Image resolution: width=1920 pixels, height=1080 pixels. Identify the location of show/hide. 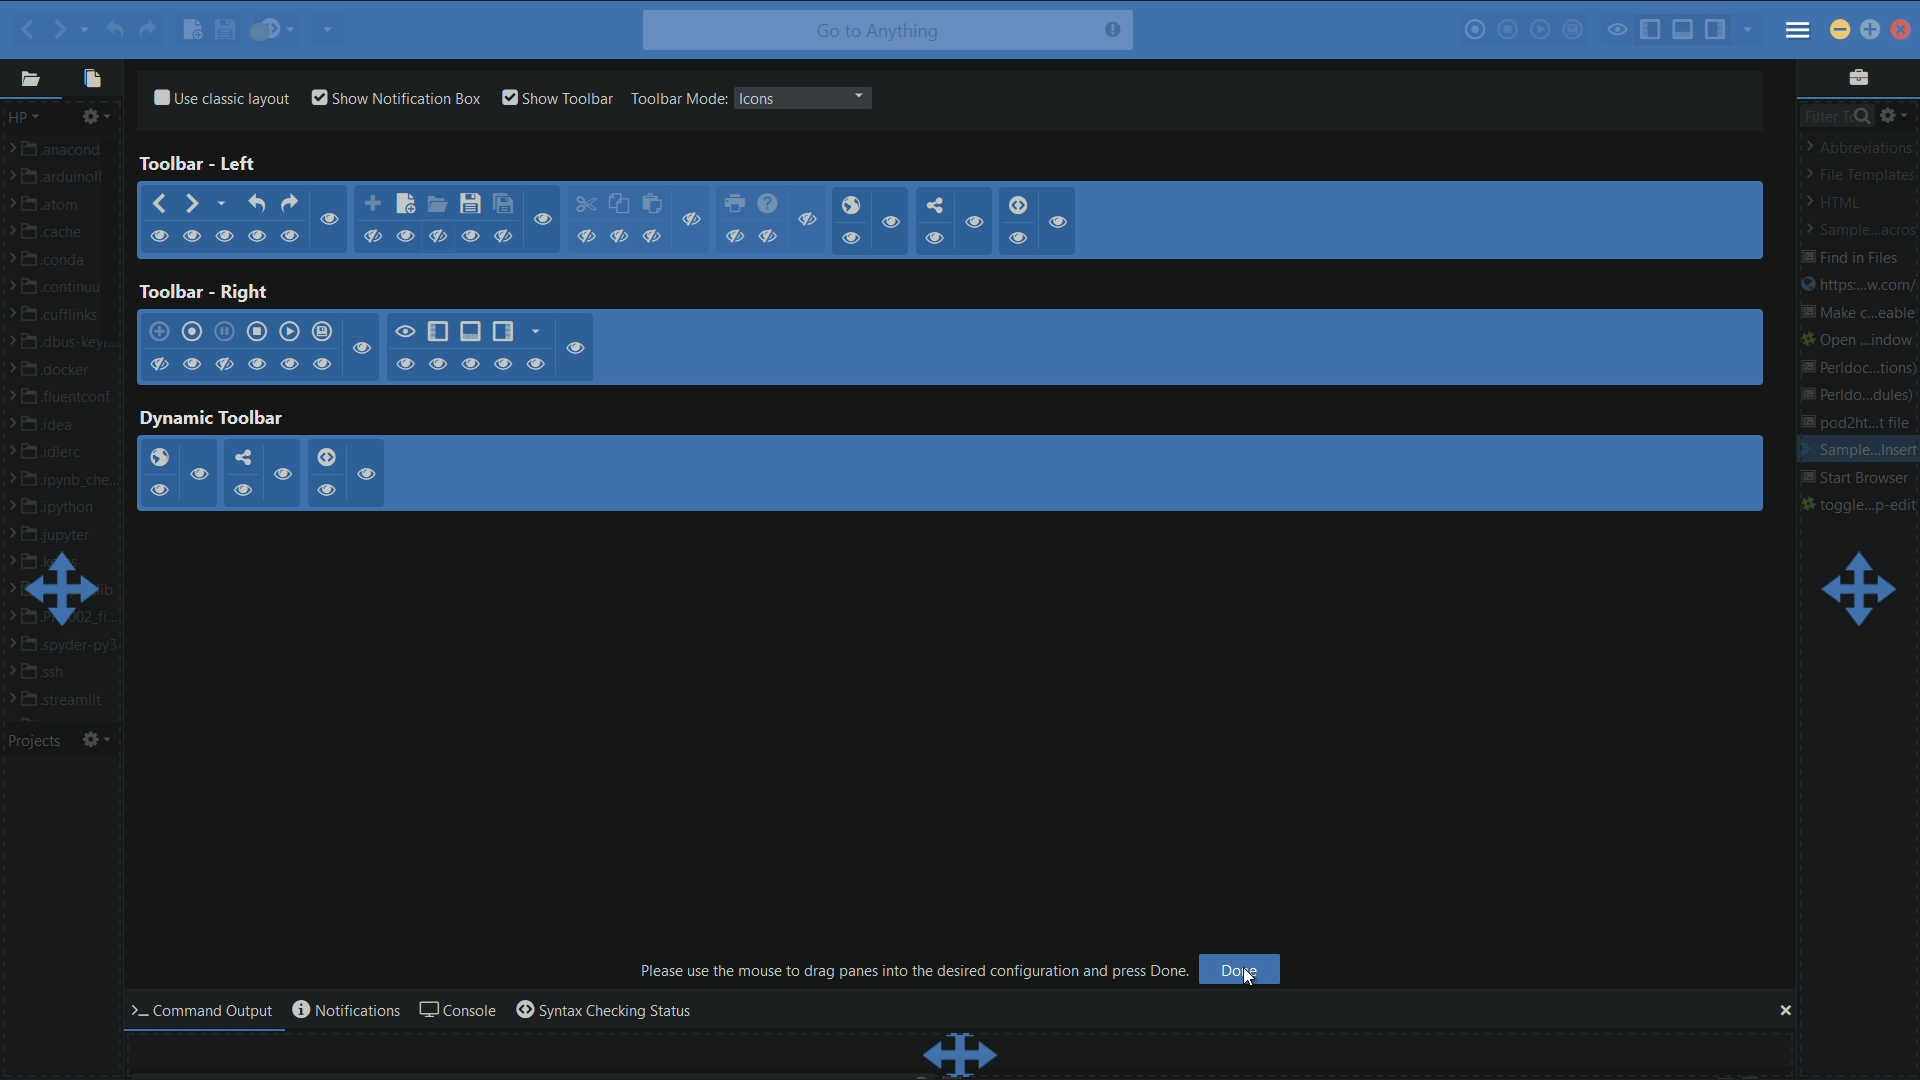
(469, 235).